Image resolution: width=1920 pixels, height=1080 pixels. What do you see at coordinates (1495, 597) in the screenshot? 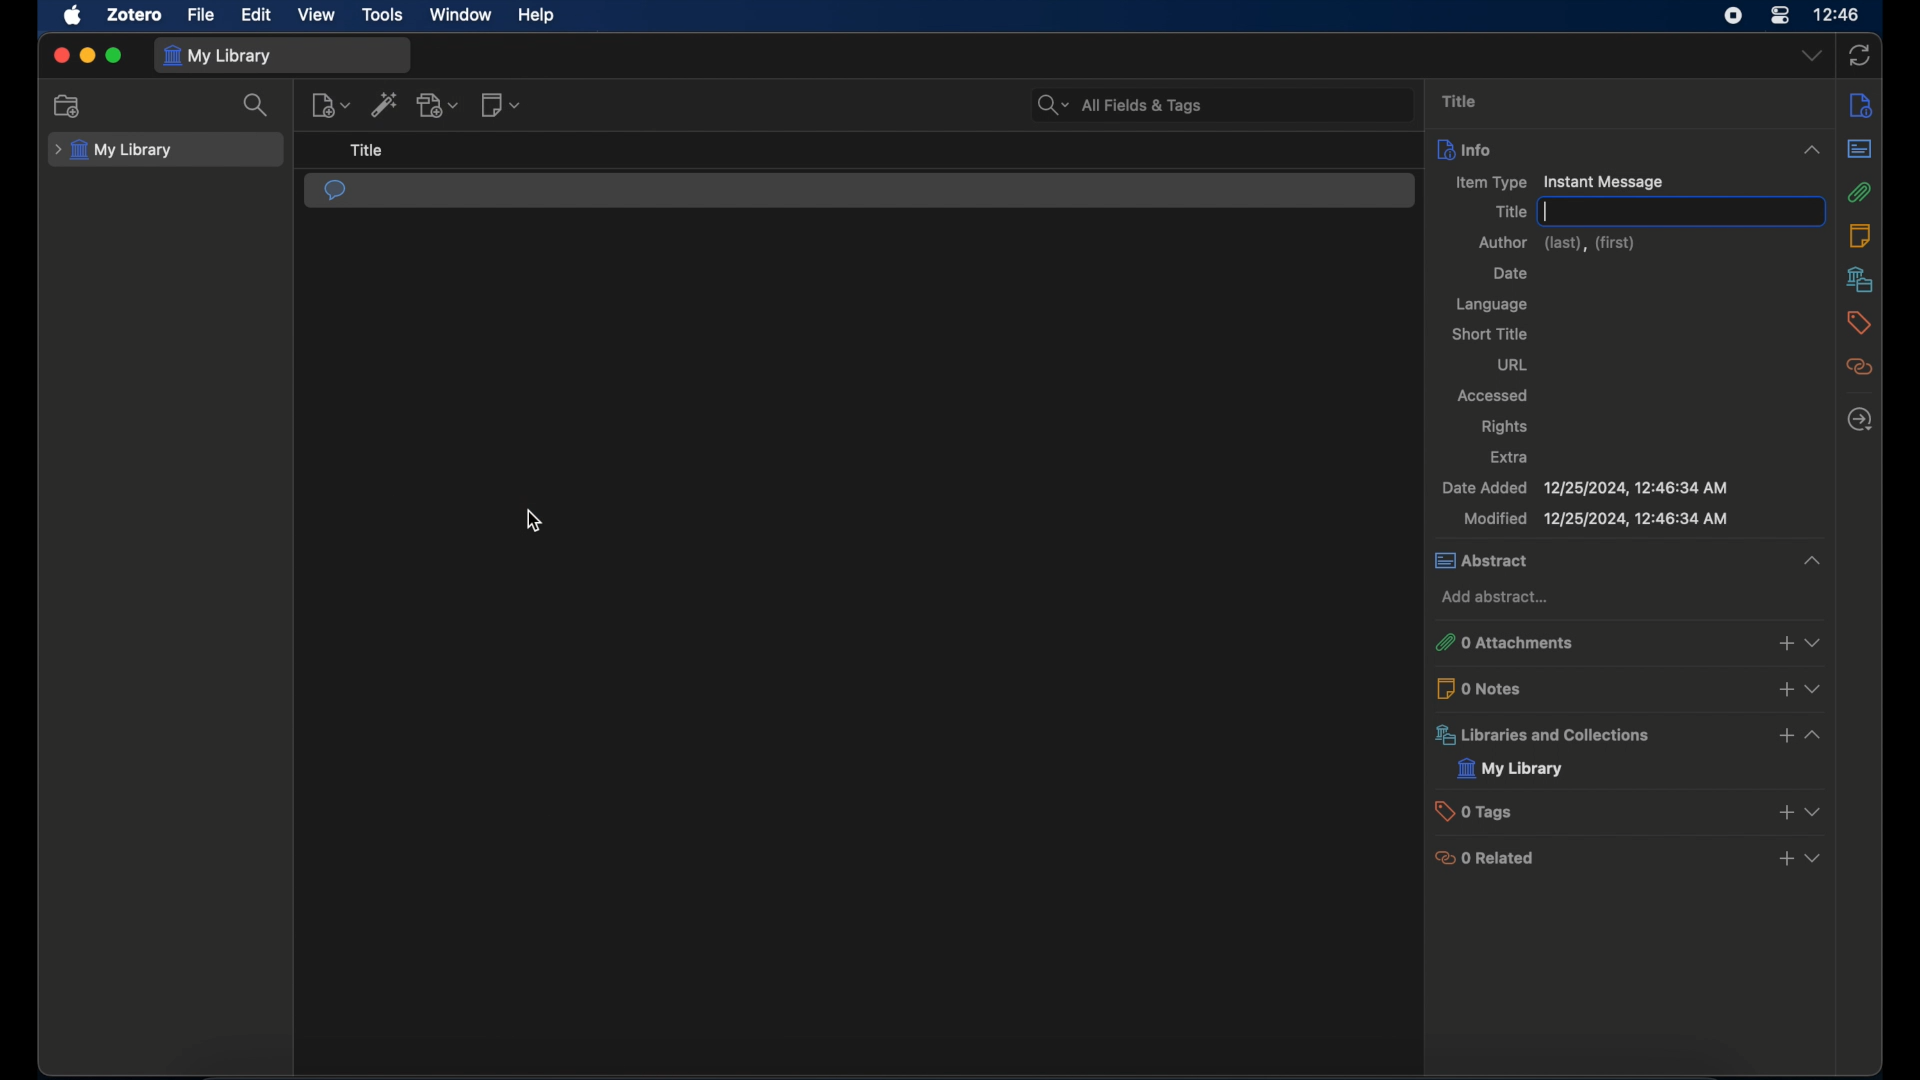
I see `add abstract` at bounding box center [1495, 597].